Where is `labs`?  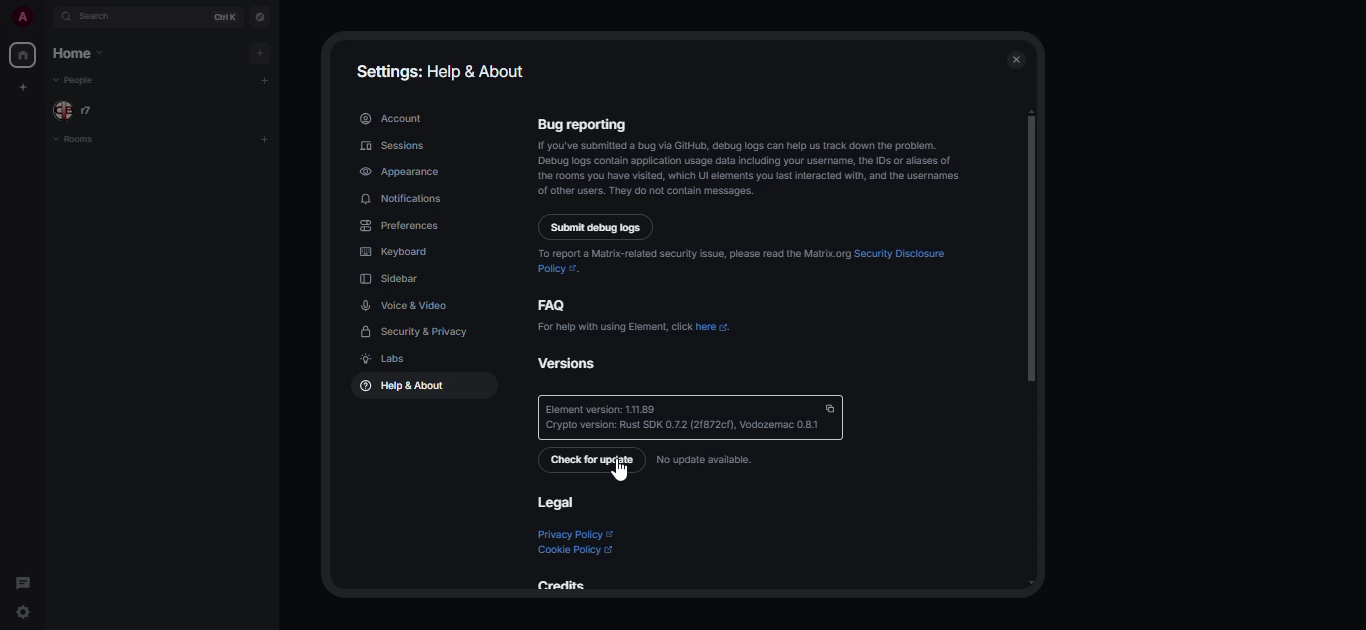
labs is located at coordinates (390, 358).